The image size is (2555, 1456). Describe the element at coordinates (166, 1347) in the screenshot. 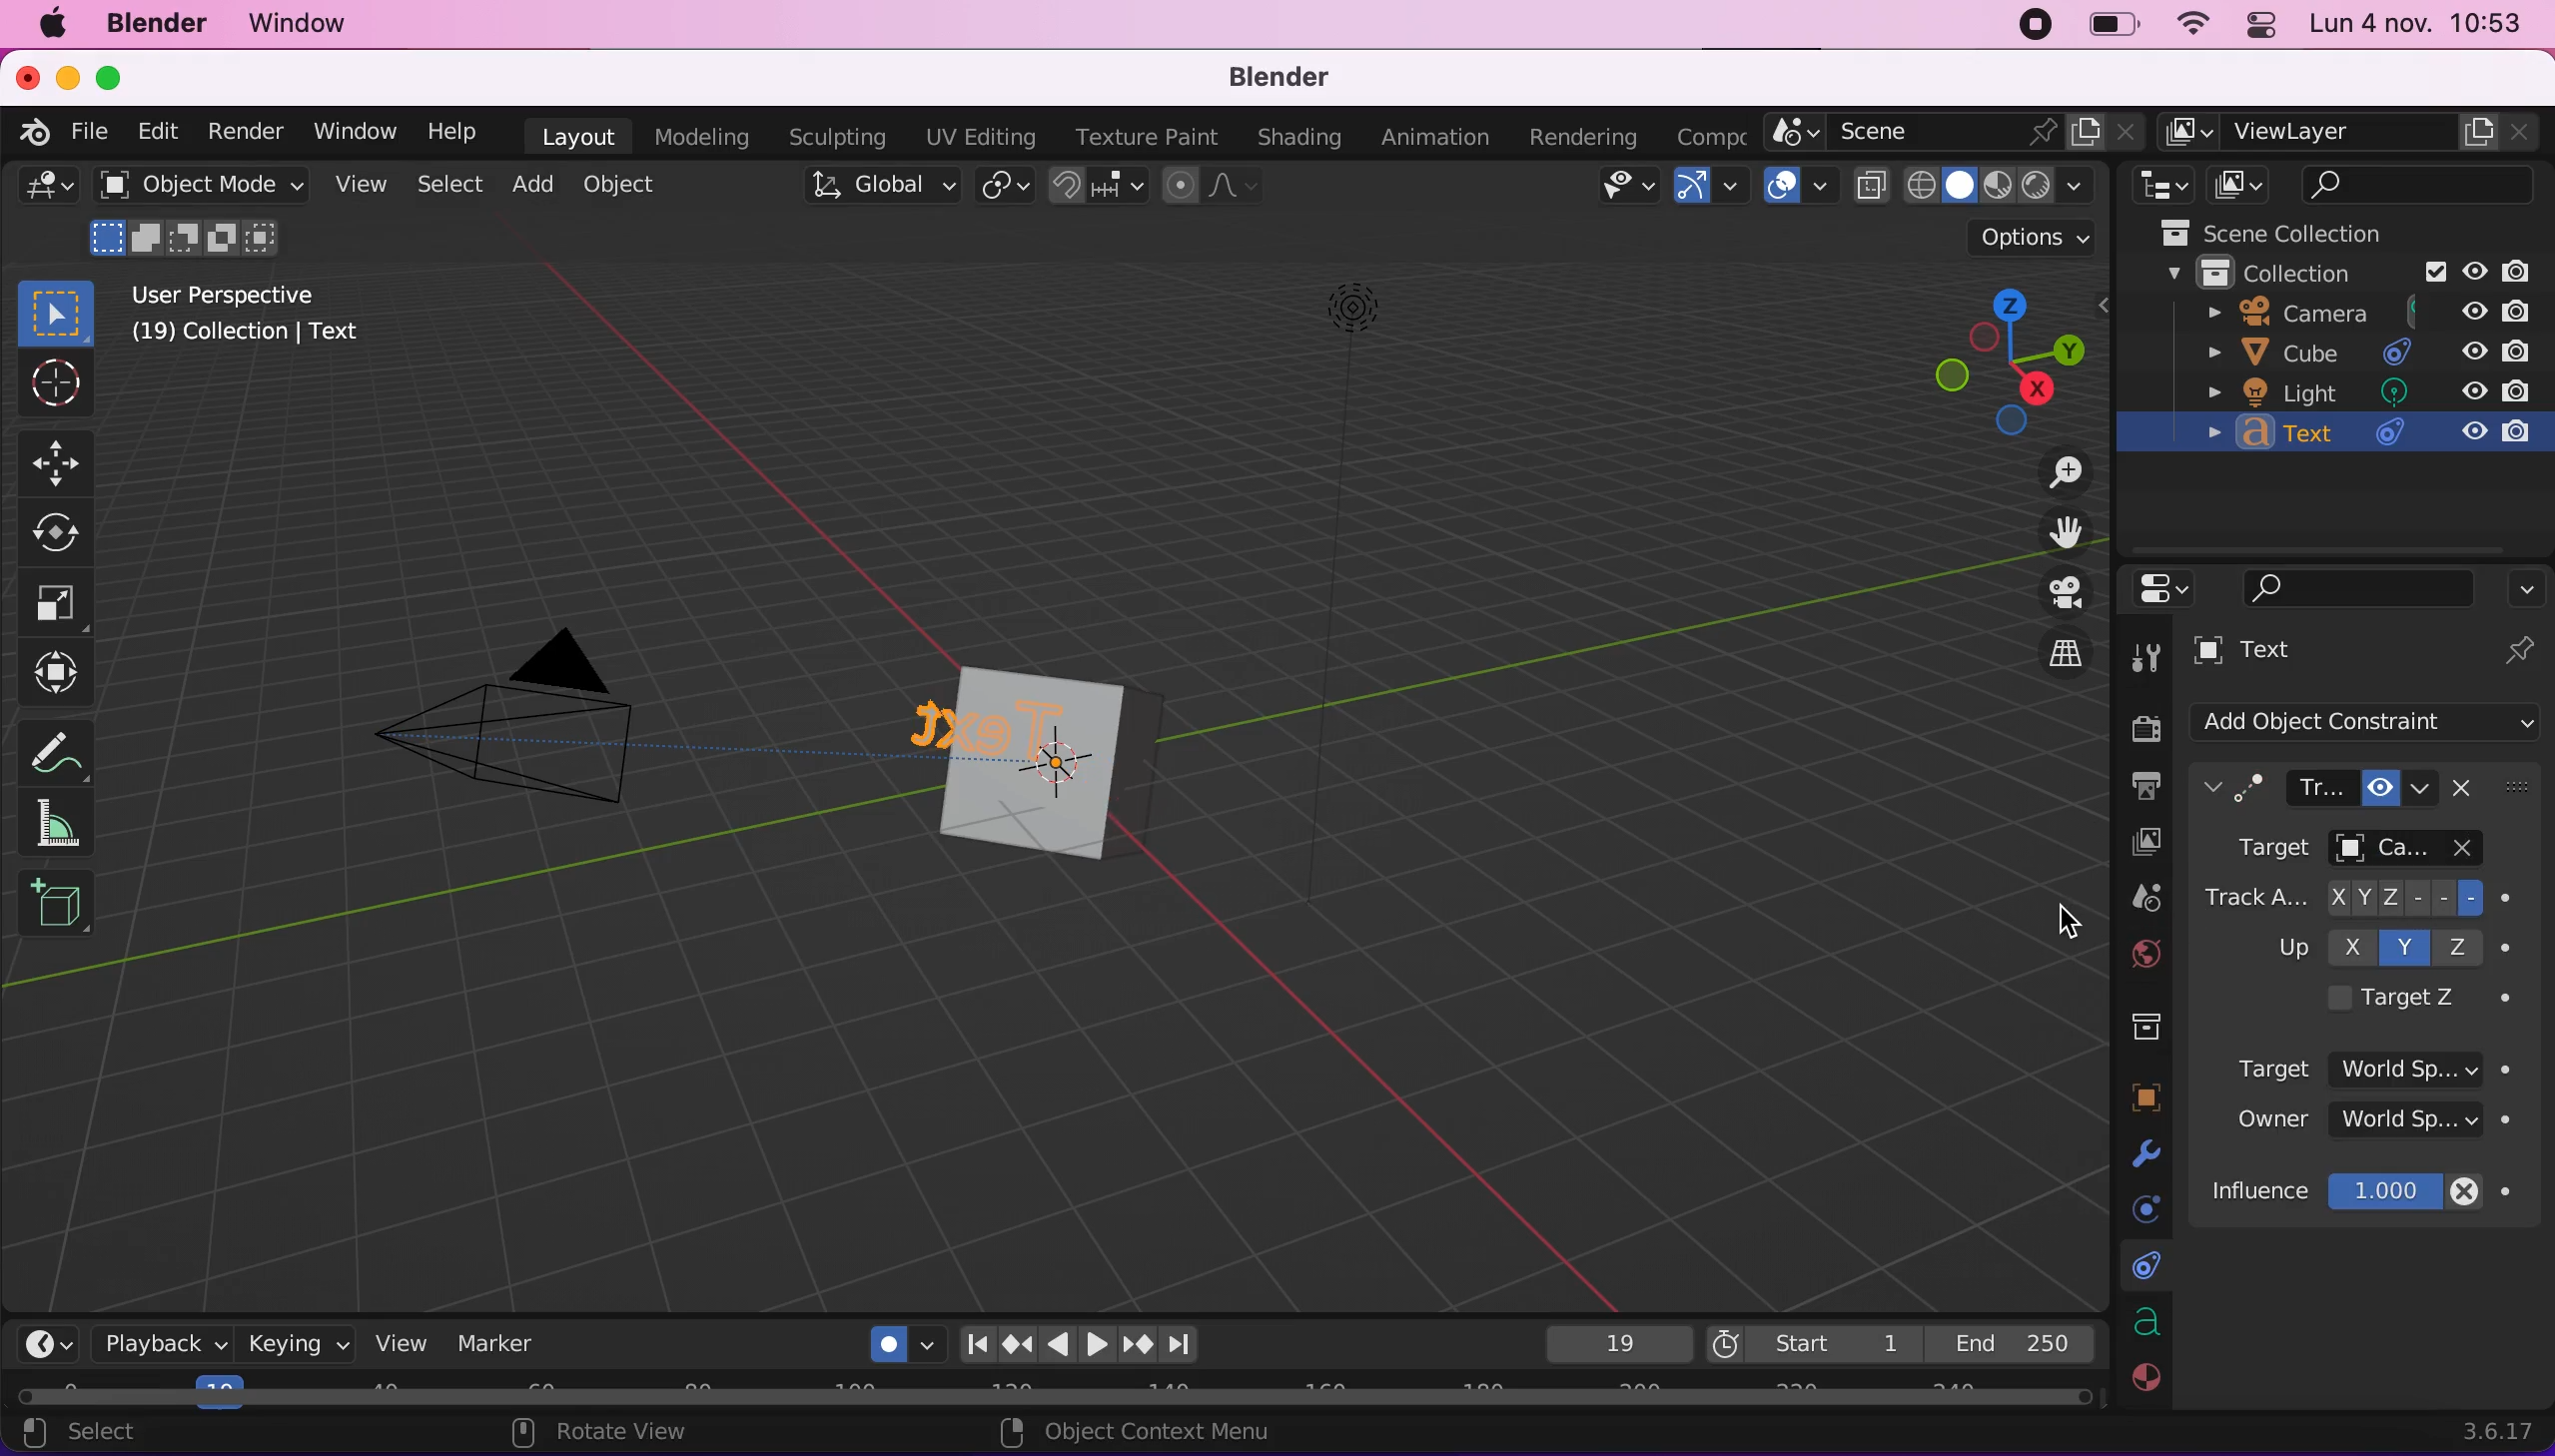

I see `playback` at that location.